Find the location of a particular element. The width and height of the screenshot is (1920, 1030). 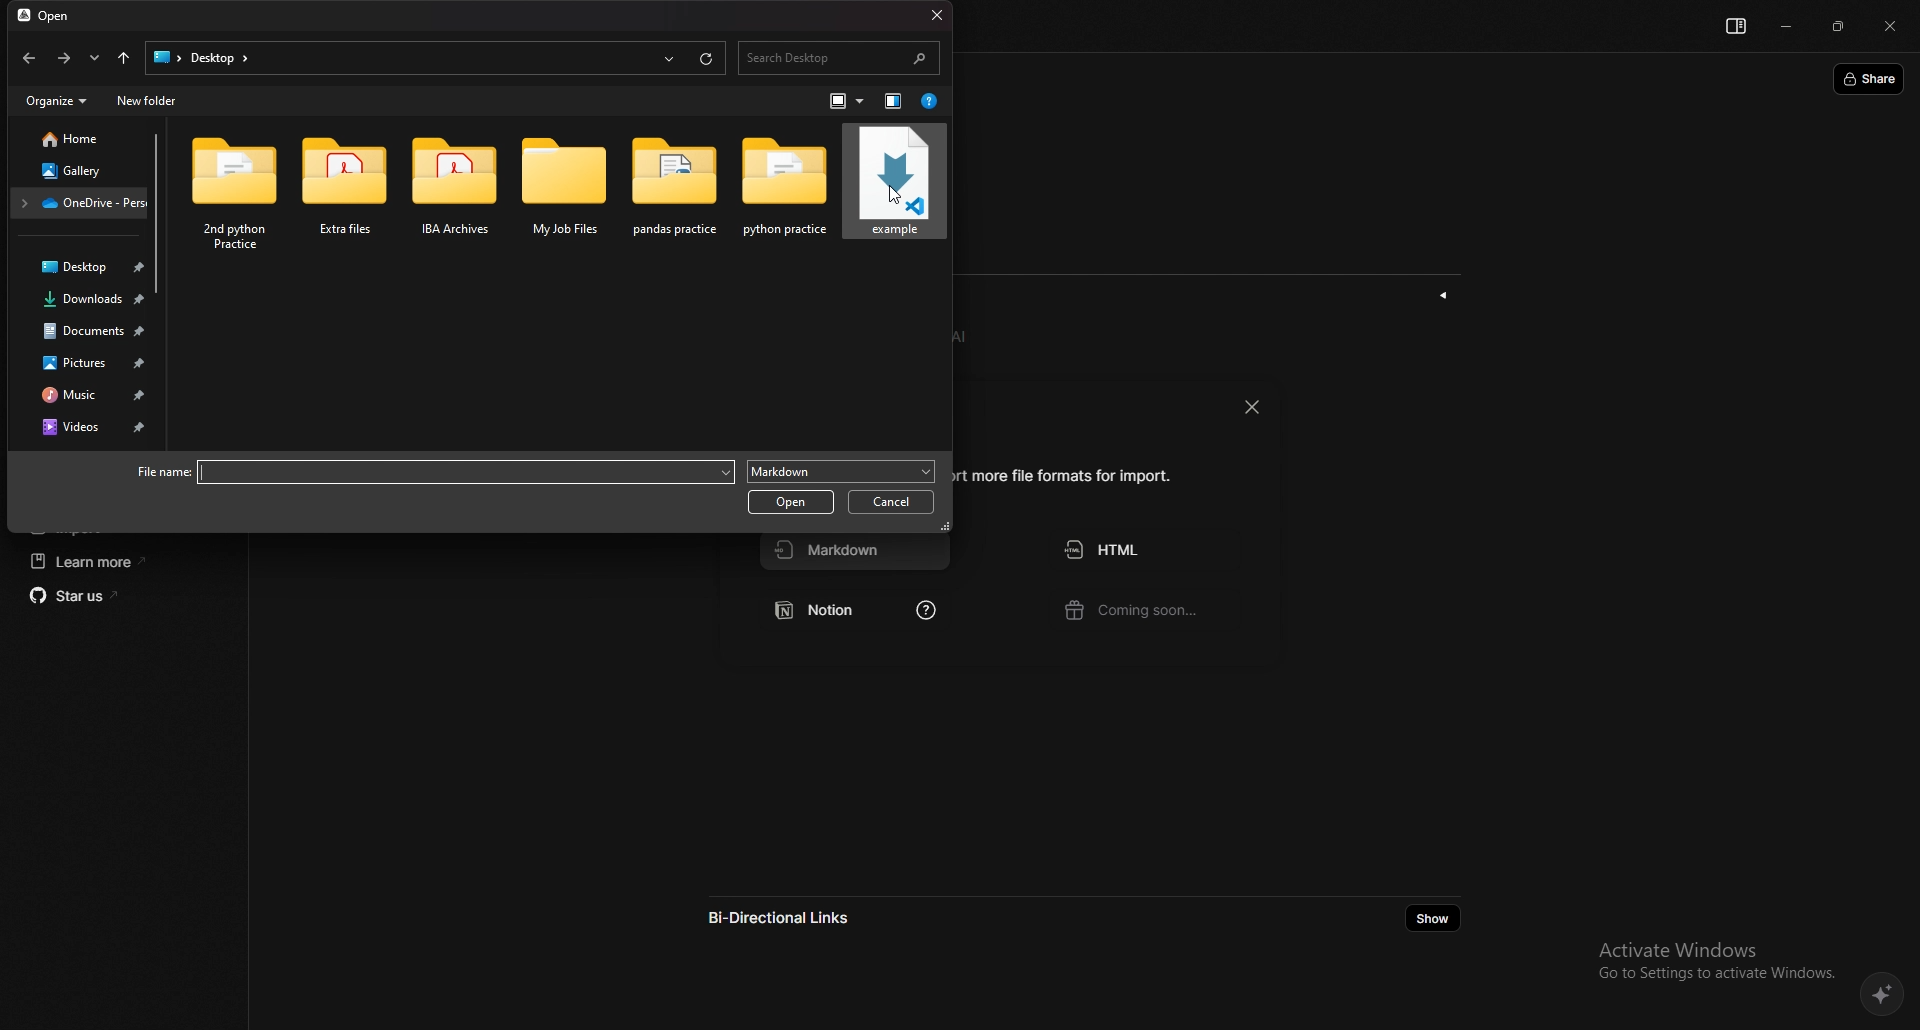

show is located at coordinates (1431, 918).